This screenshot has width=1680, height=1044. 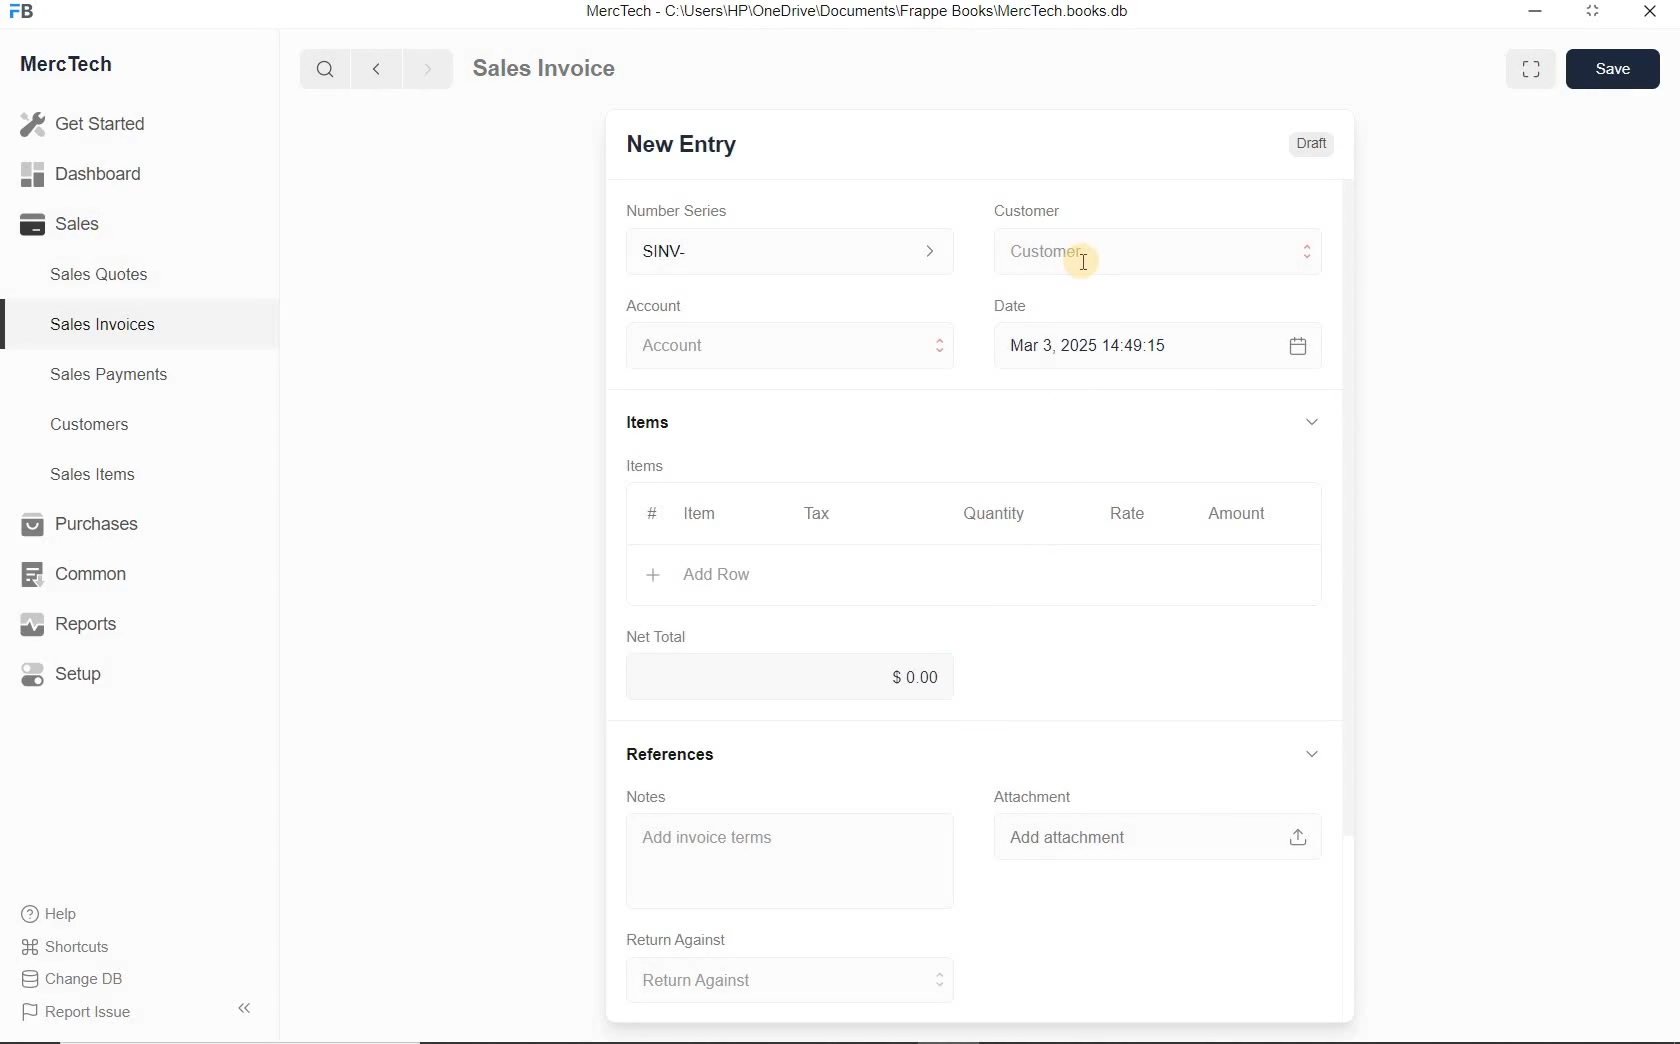 What do you see at coordinates (1310, 421) in the screenshot?
I see `hide sub menu` at bounding box center [1310, 421].